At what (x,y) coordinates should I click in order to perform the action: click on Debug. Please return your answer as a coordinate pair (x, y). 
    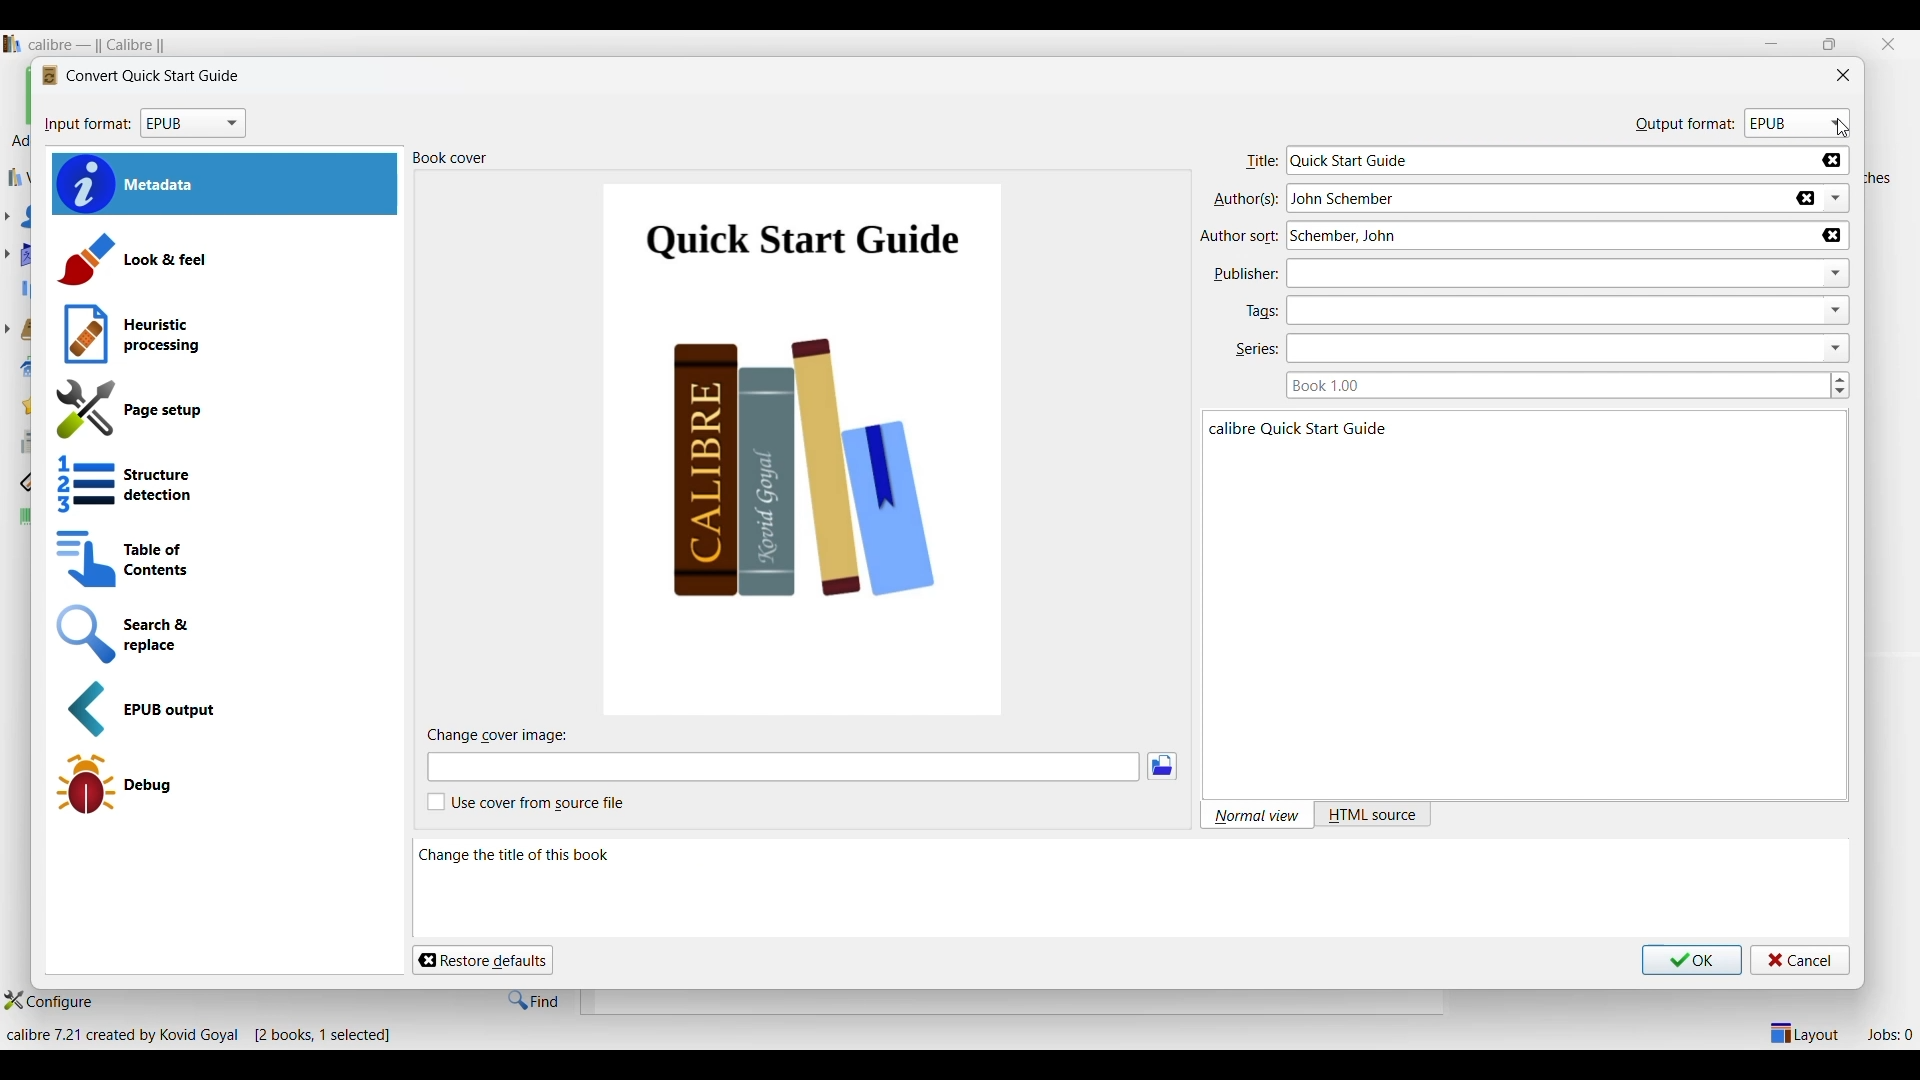
    Looking at the image, I should click on (223, 785).